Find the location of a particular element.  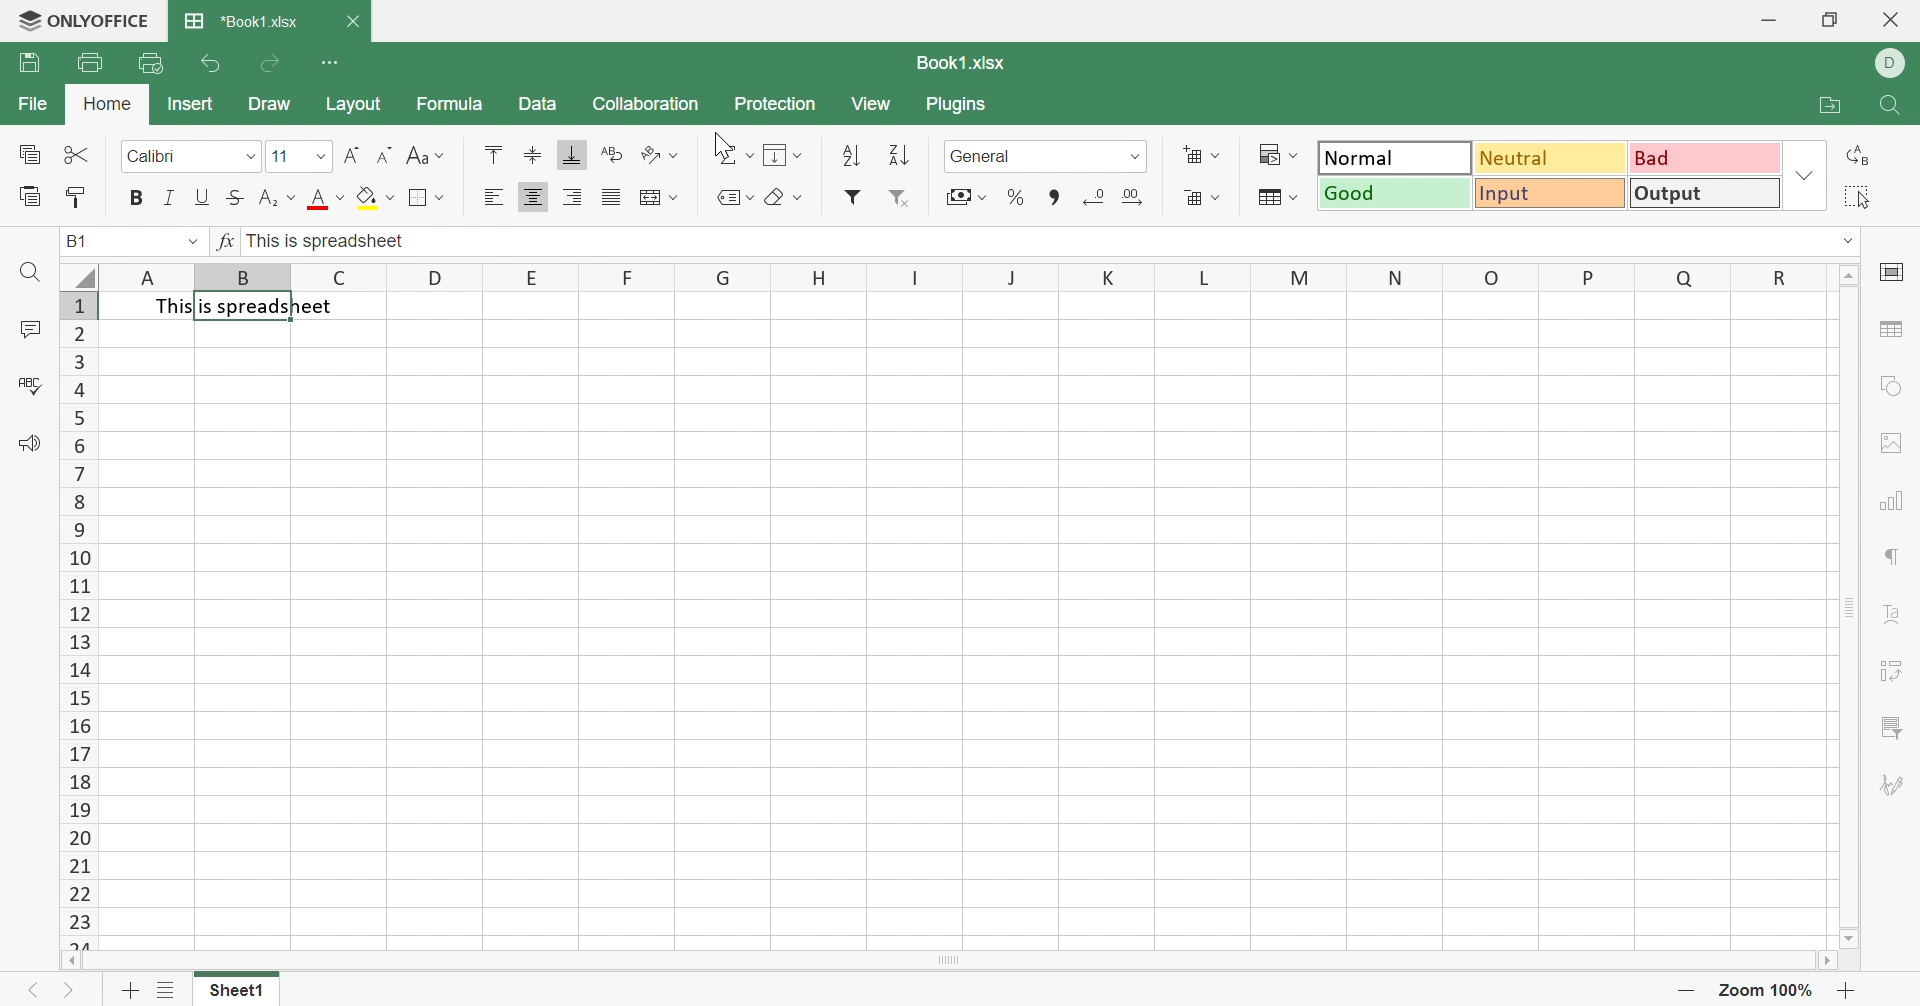

Neutral is located at coordinates (1551, 159).